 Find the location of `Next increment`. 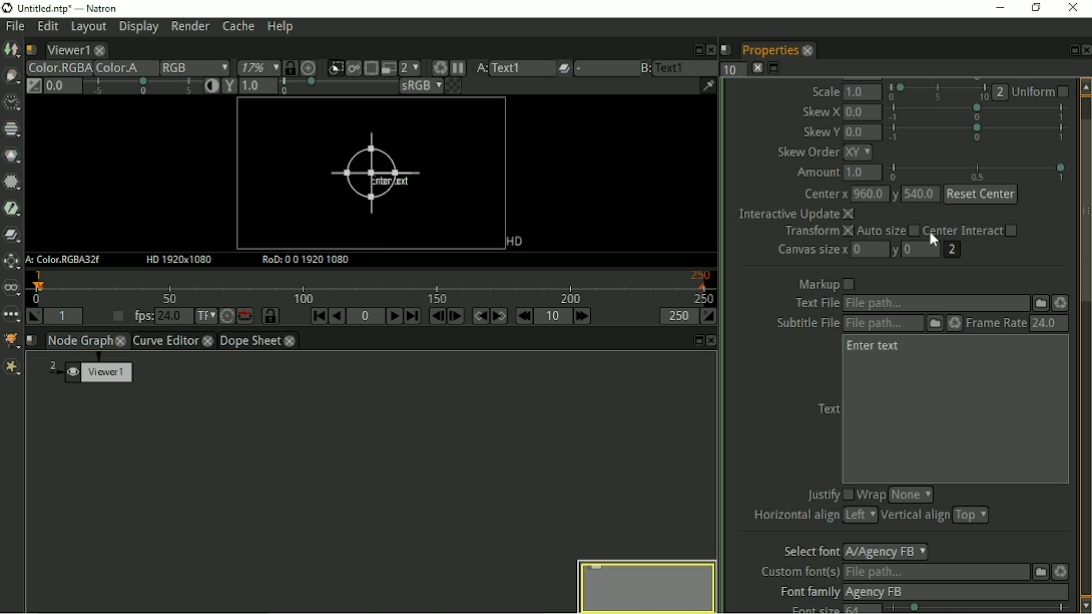

Next increment is located at coordinates (584, 316).